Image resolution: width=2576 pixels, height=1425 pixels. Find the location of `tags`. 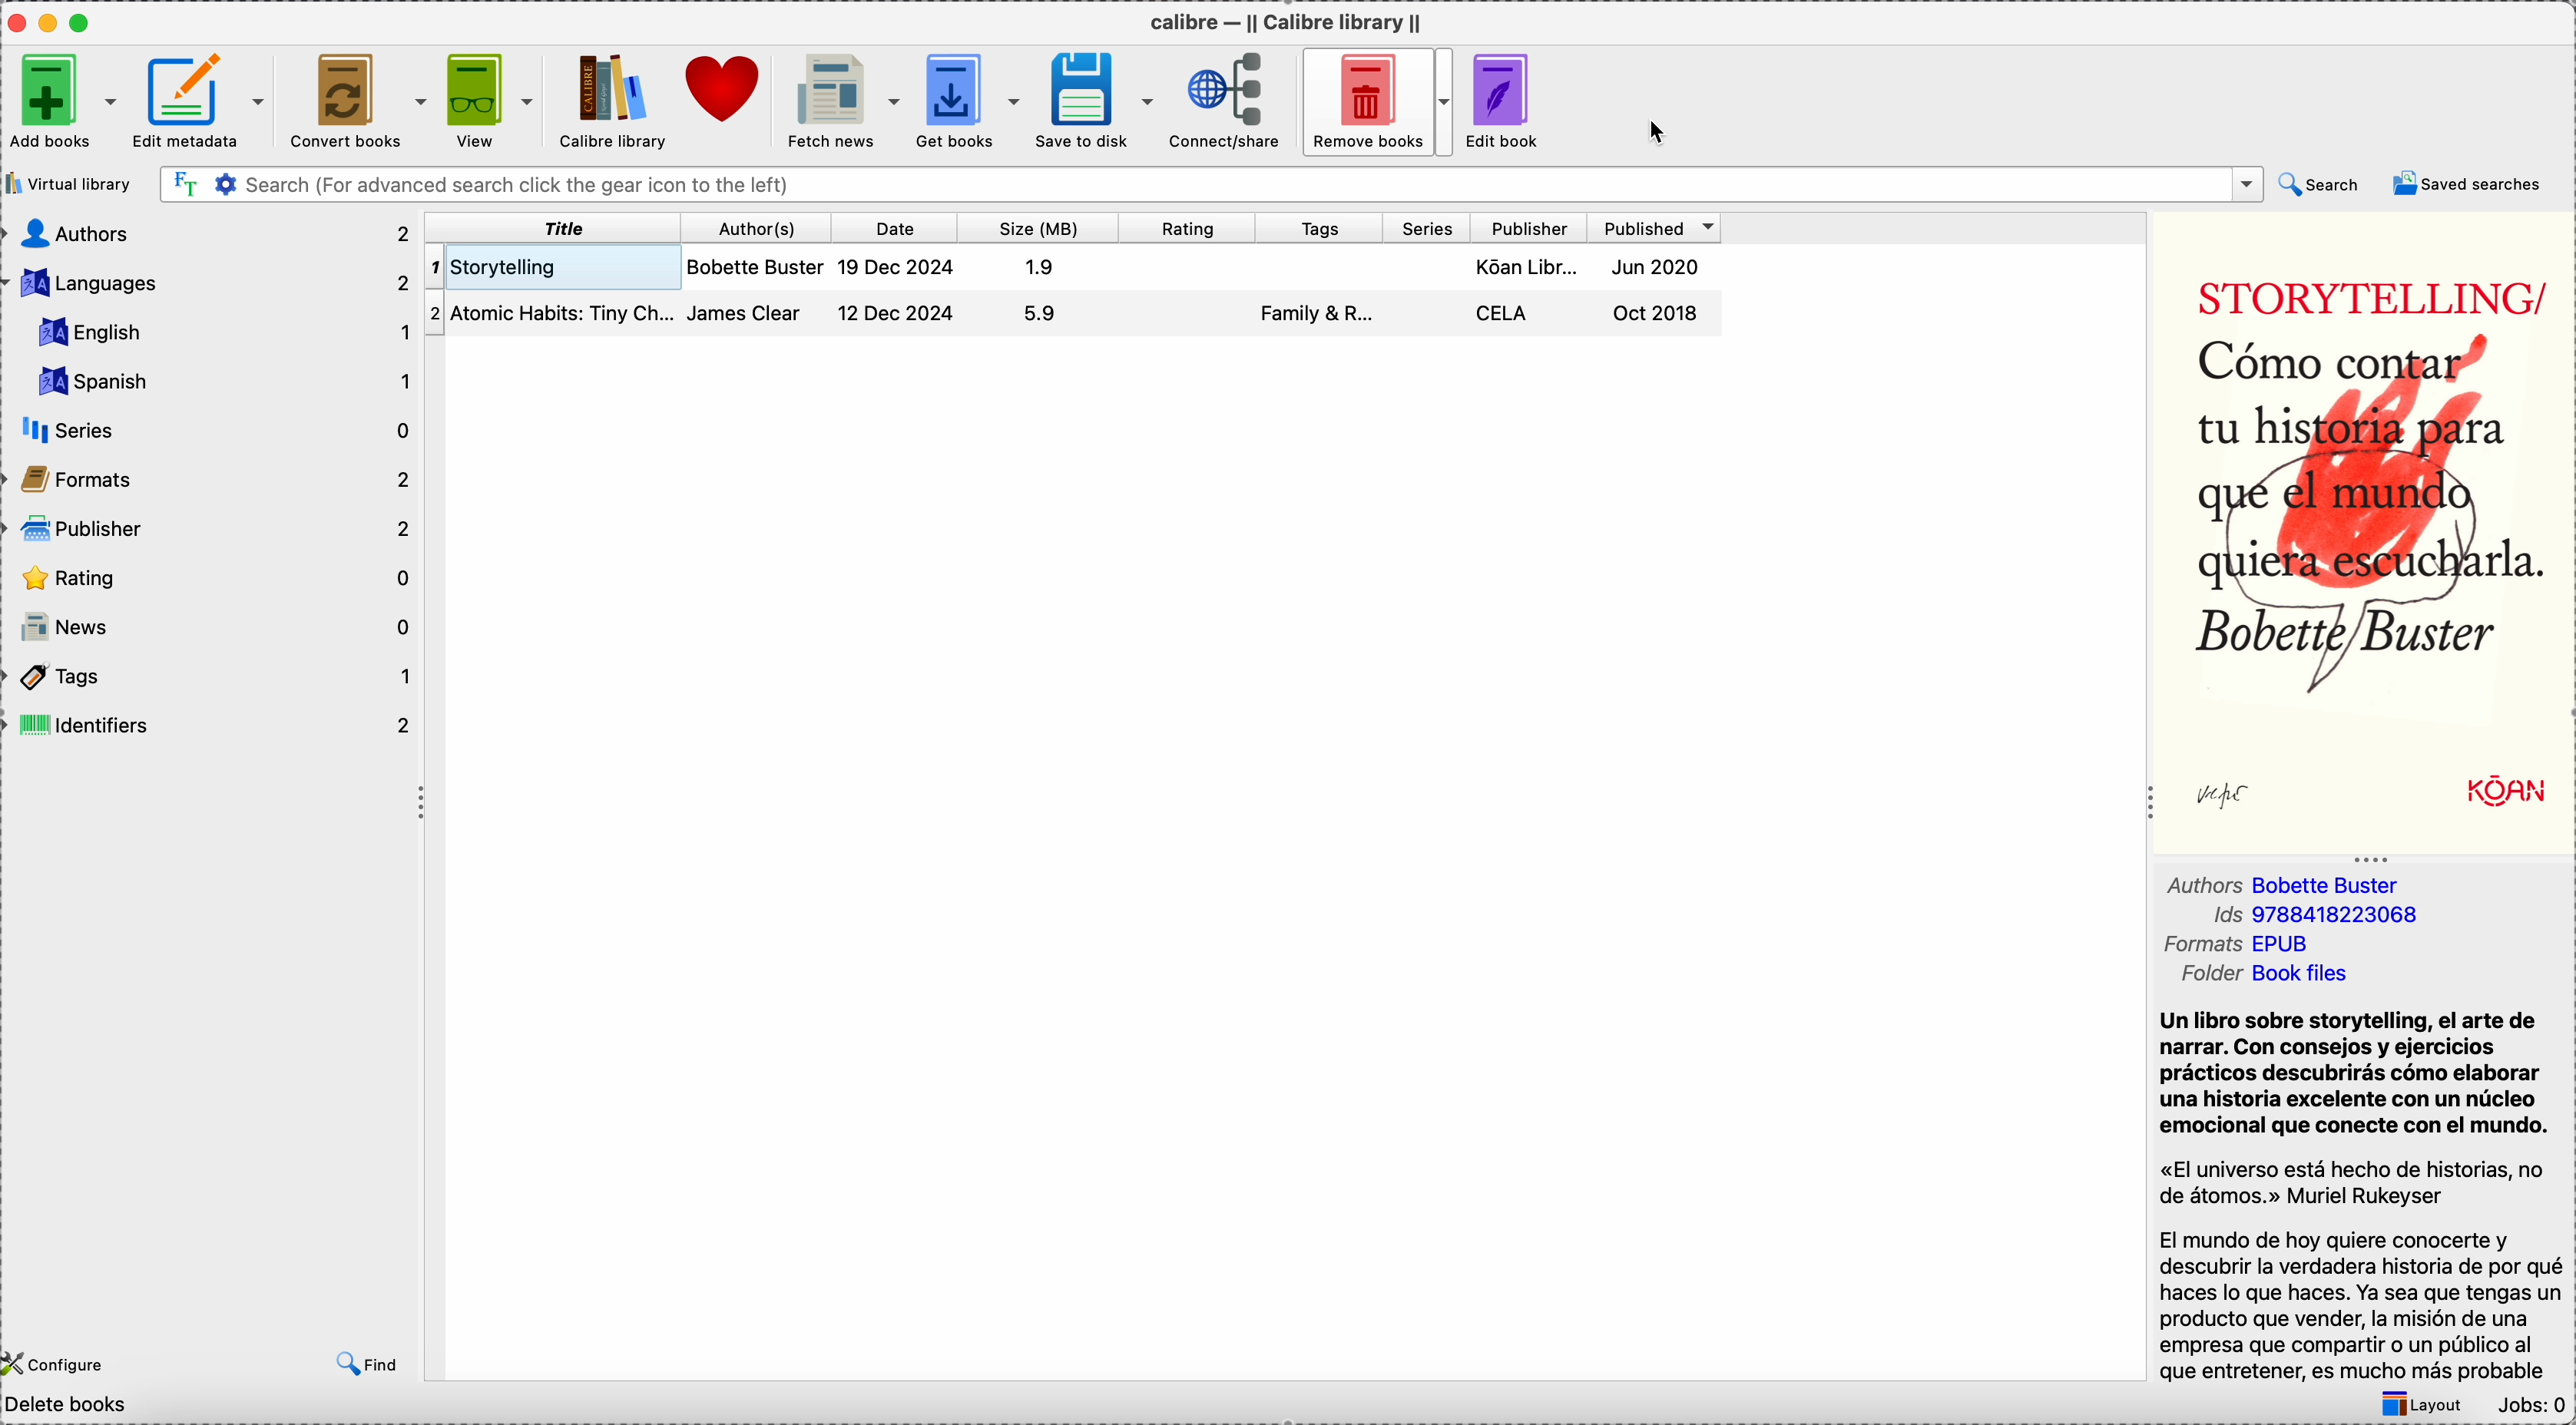

tags is located at coordinates (213, 677).